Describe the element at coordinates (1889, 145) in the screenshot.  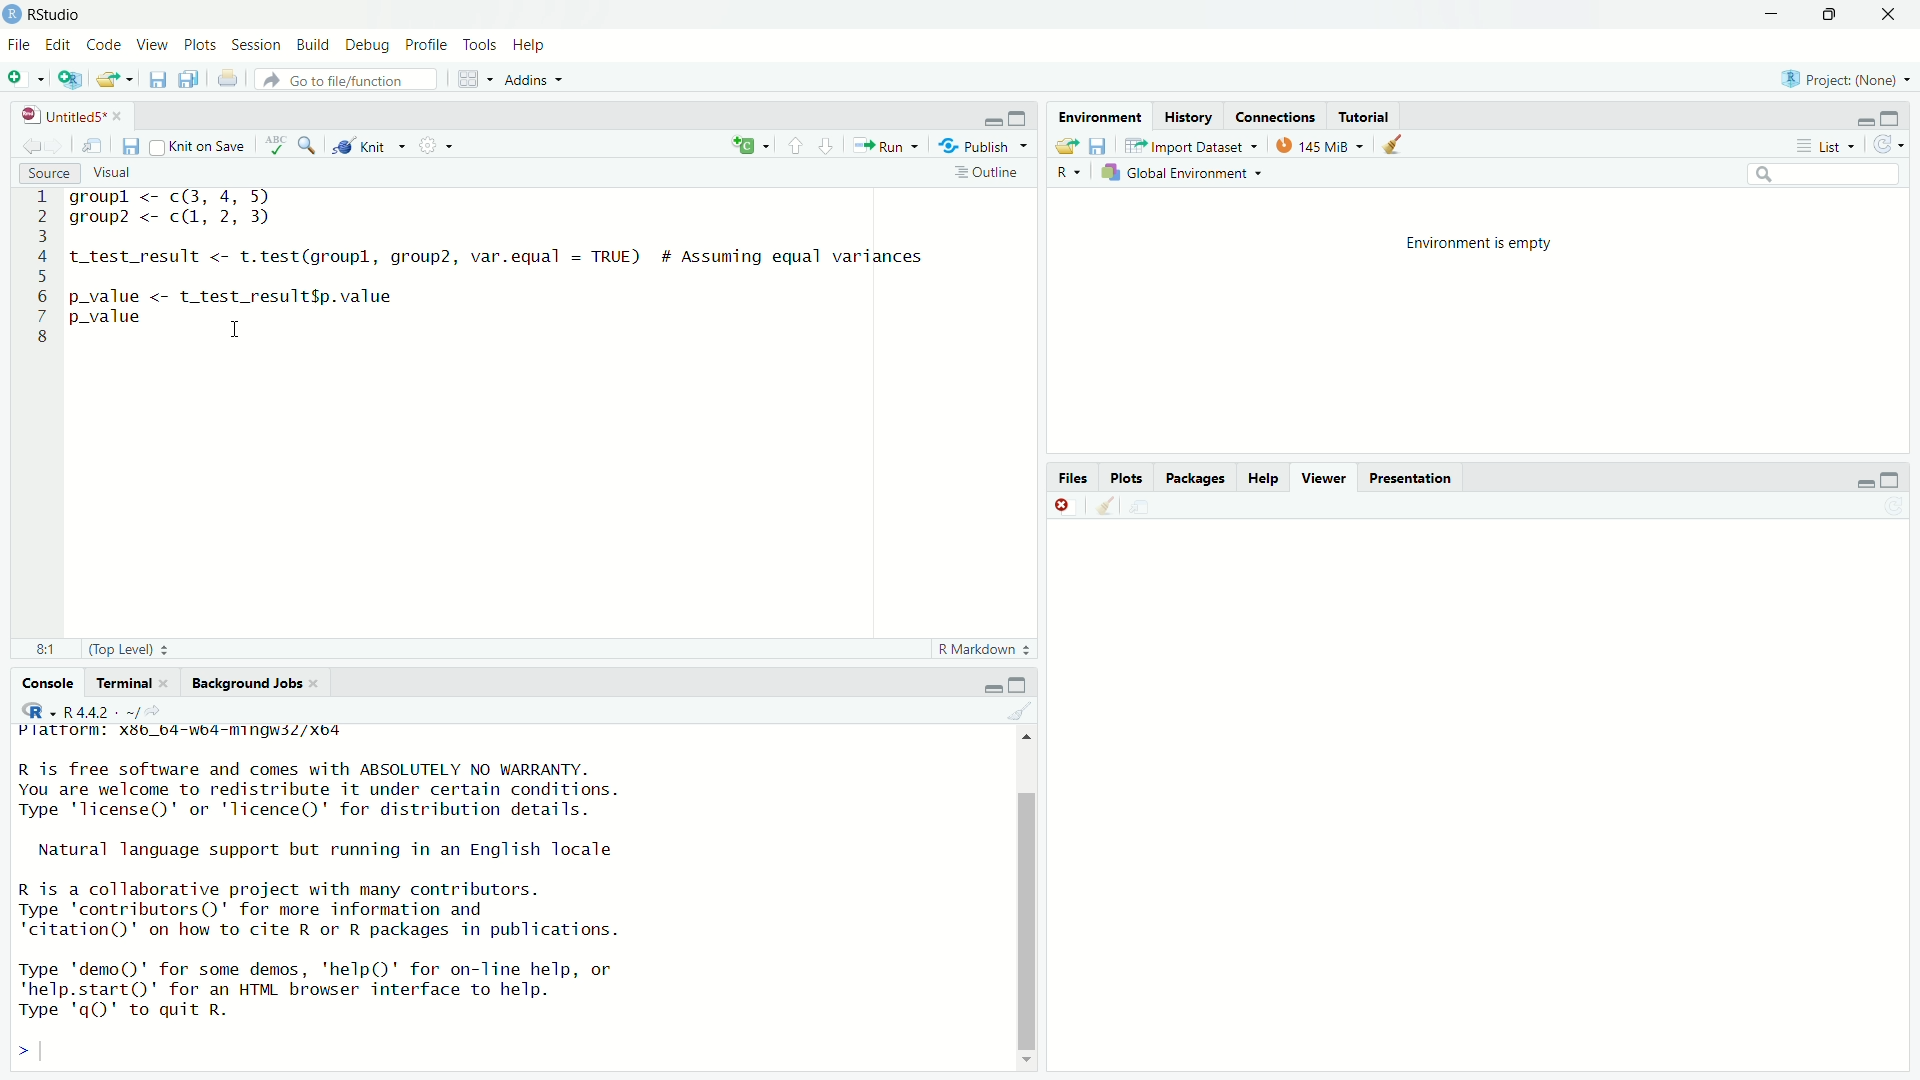
I see `refresh the workspace` at that location.